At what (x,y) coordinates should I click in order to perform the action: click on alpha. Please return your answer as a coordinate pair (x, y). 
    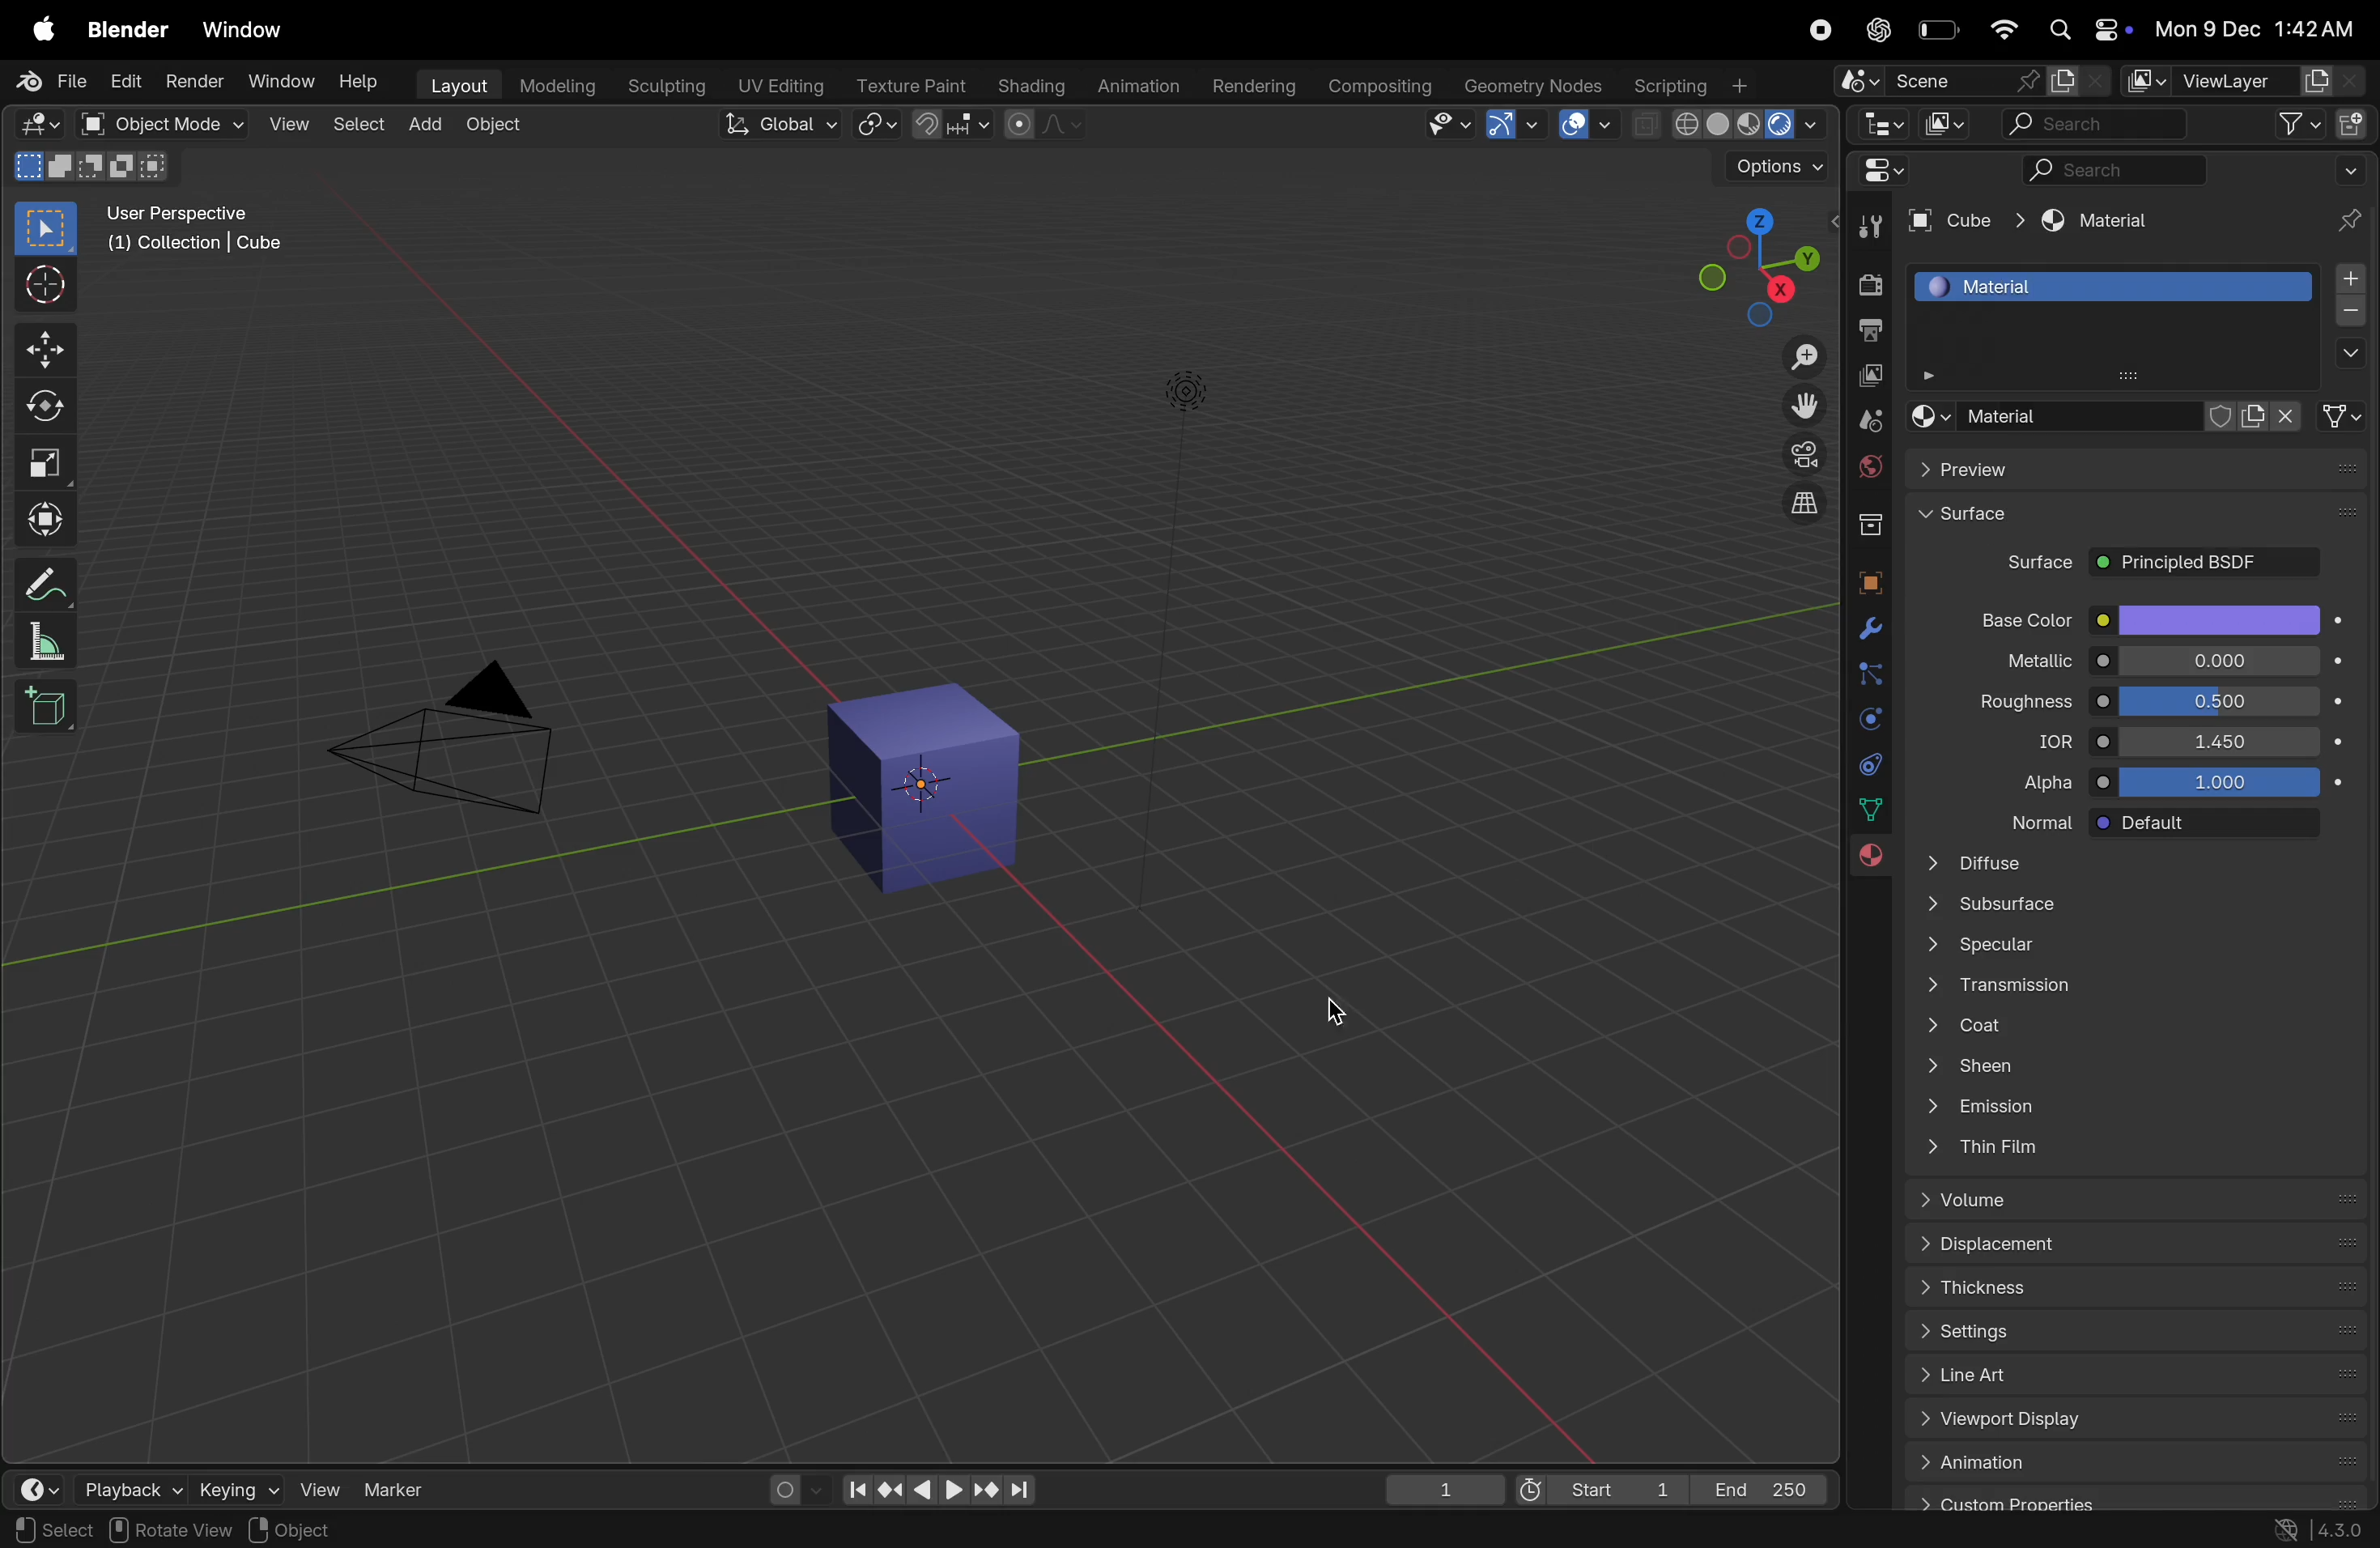
    Looking at the image, I should click on (2026, 783).